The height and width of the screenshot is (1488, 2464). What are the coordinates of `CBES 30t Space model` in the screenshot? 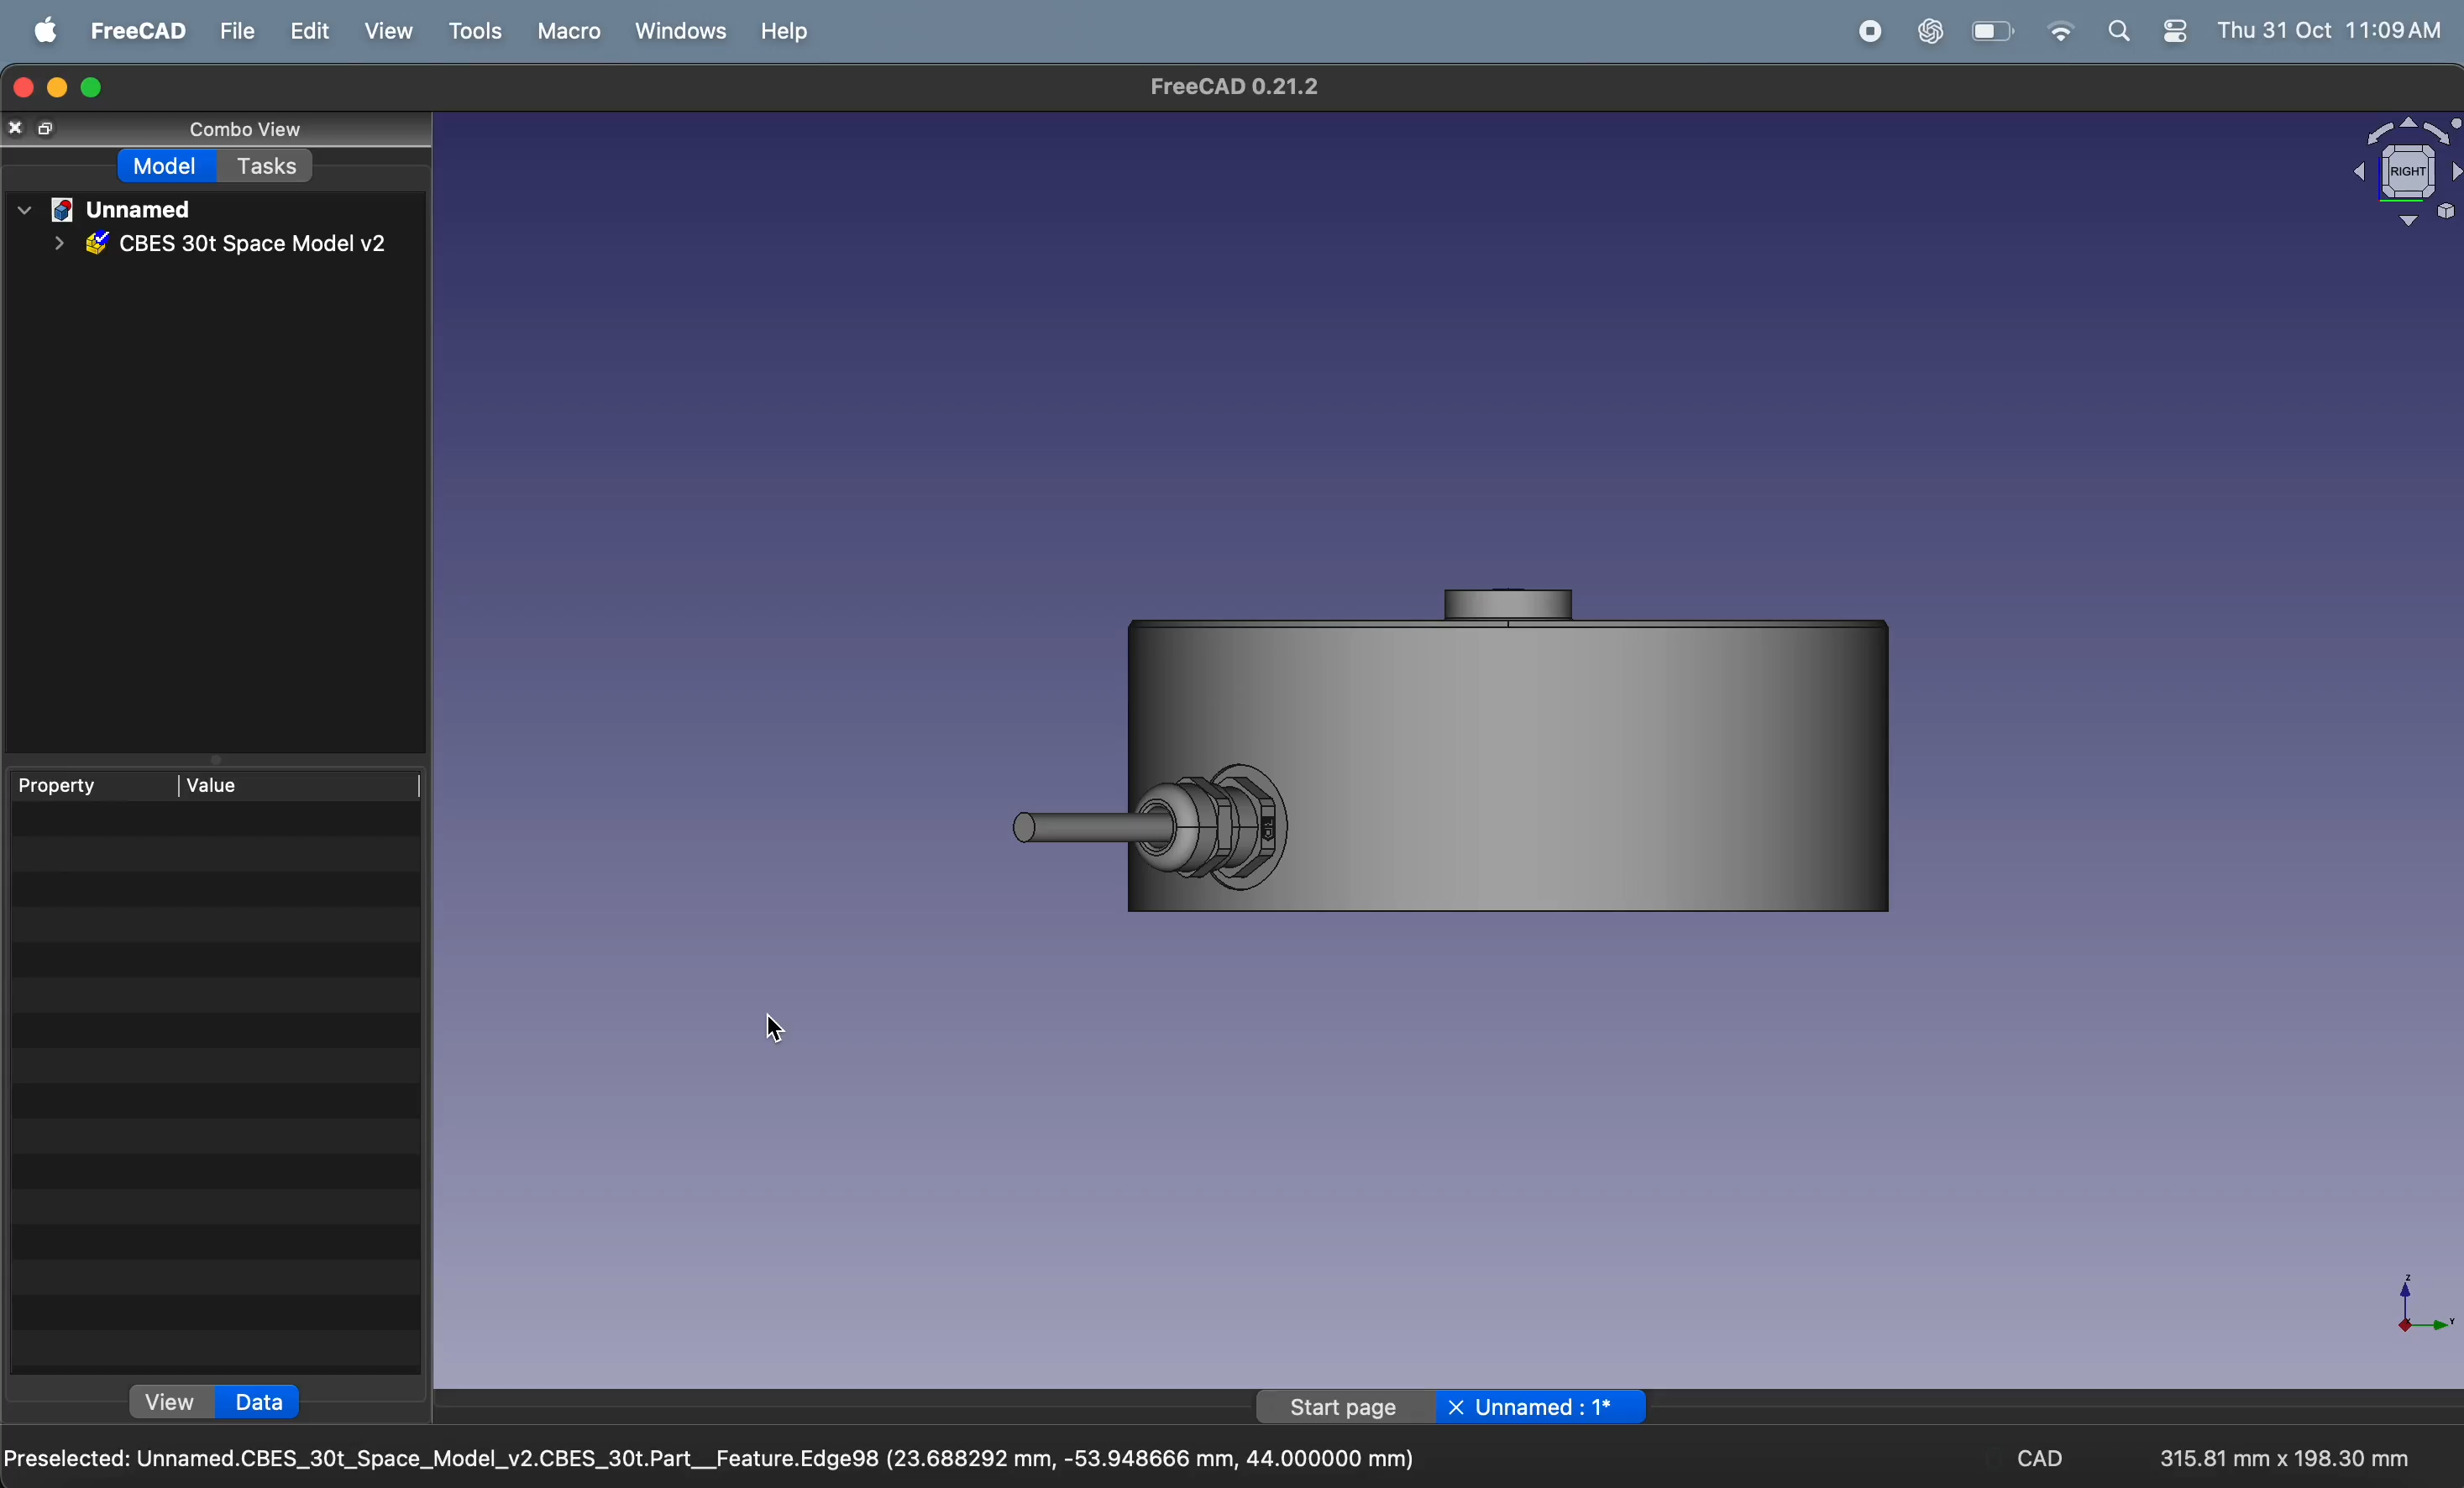 It's located at (228, 247).